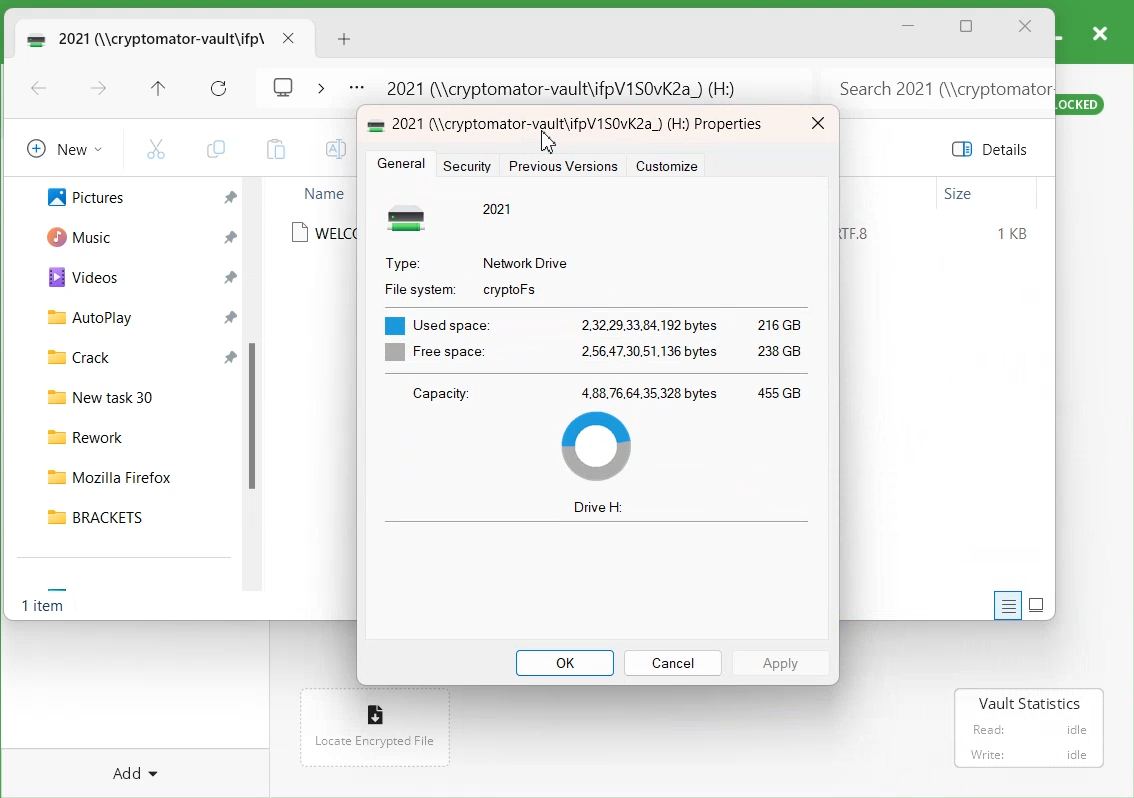  What do you see at coordinates (1014, 234) in the screenshot?
I see `1 KB` at bounding box center [1014, 234].